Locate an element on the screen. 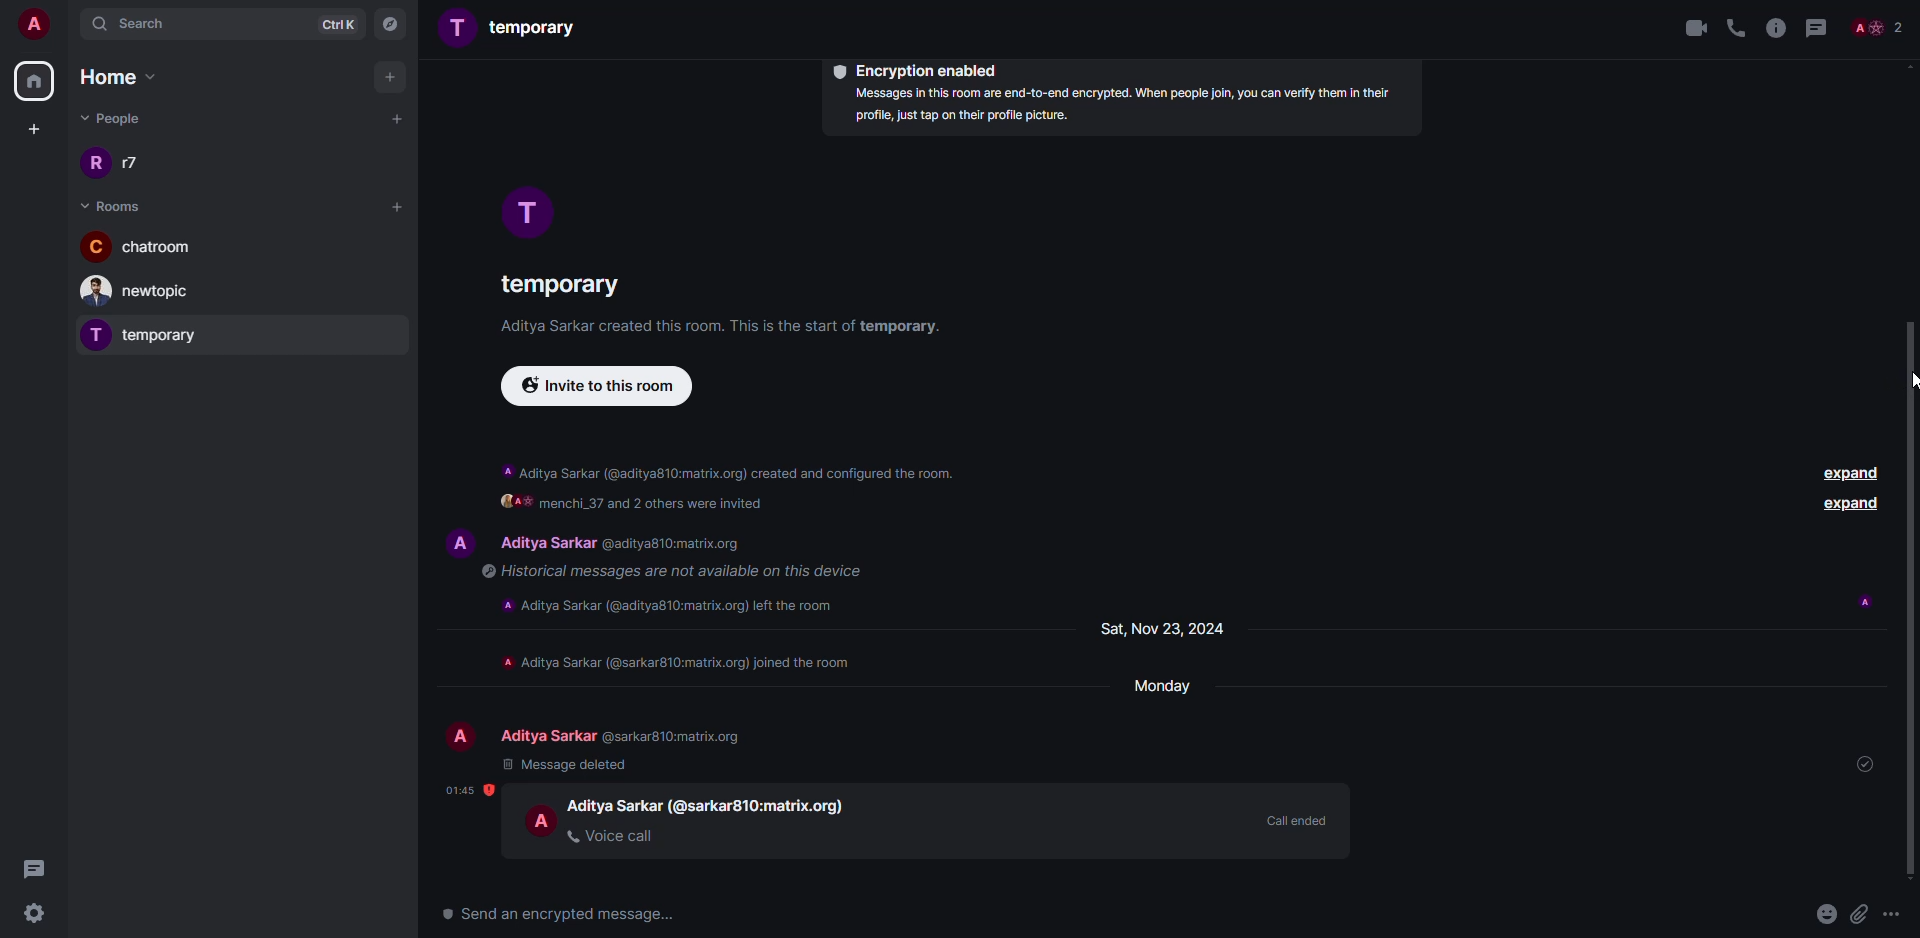 The height and width of the screenshot is (938, 1920). expand is located at coordinates (1852, 476).